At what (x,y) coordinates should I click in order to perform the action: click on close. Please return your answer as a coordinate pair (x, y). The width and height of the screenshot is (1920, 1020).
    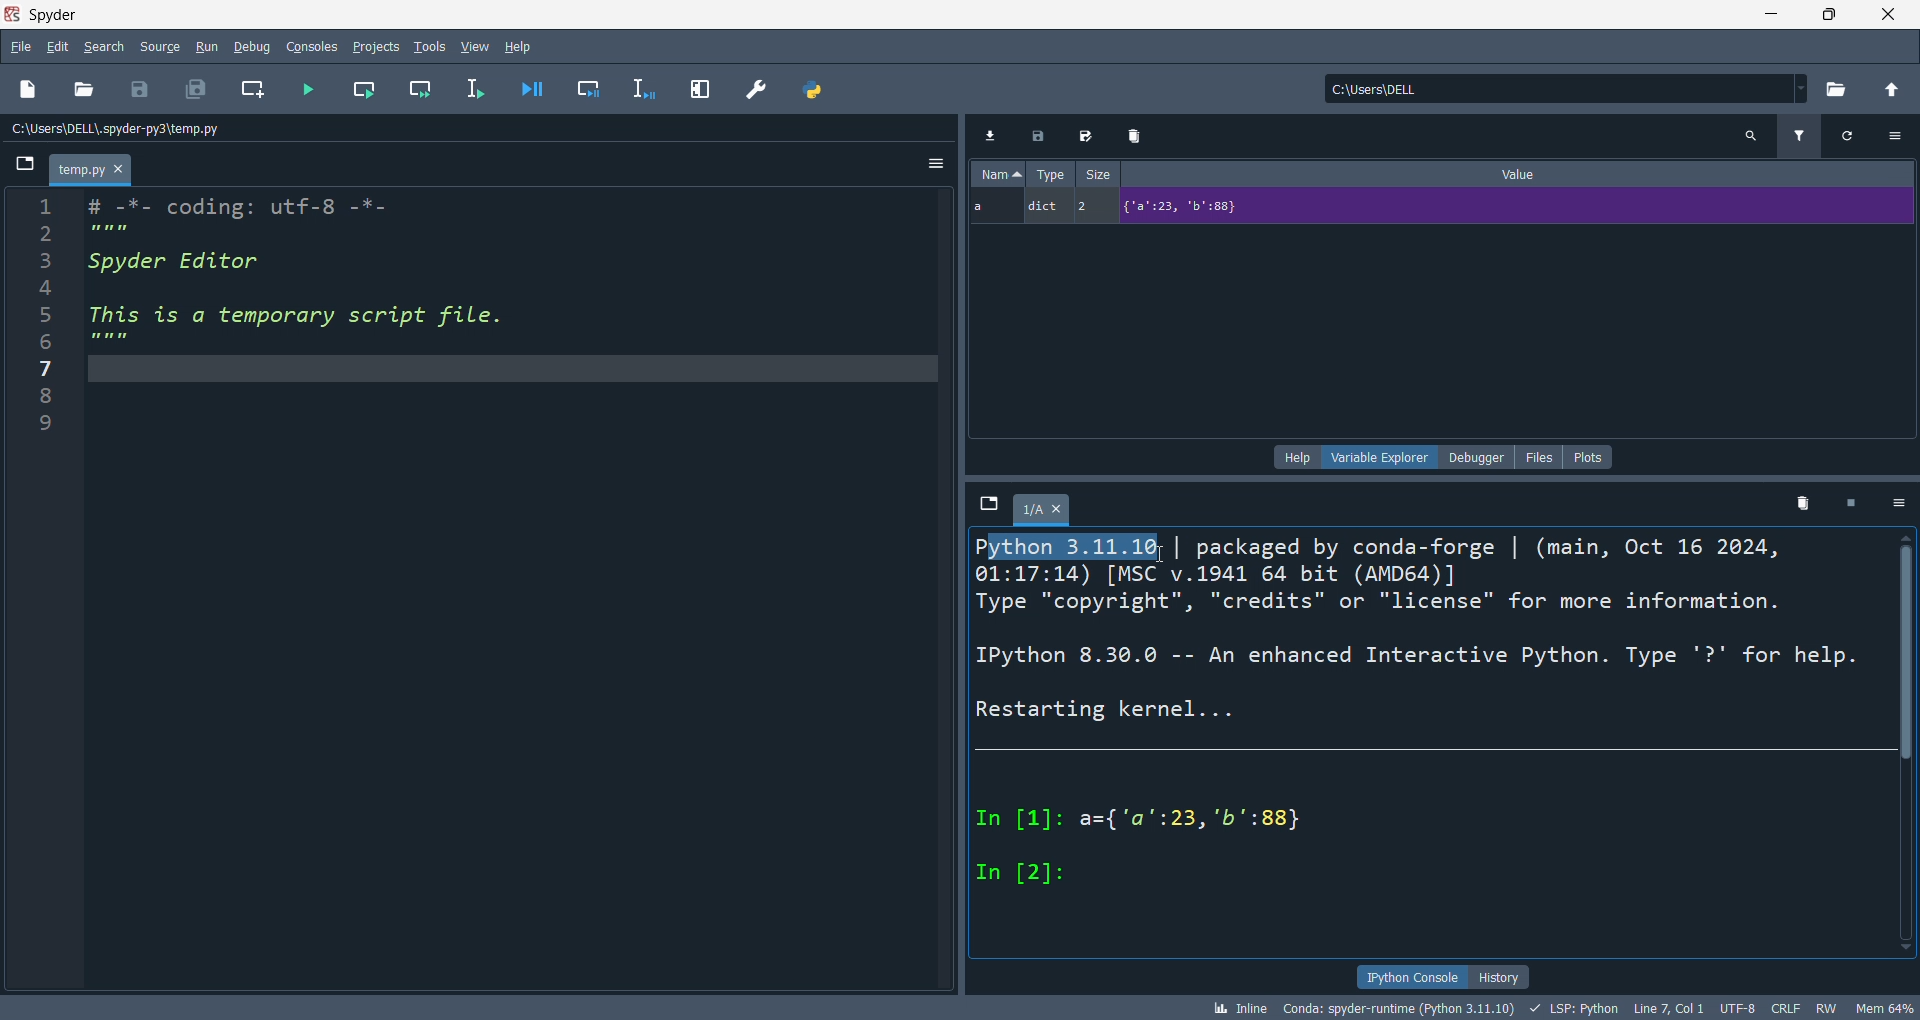
    Looking at the image, I should click on (1886, 16).